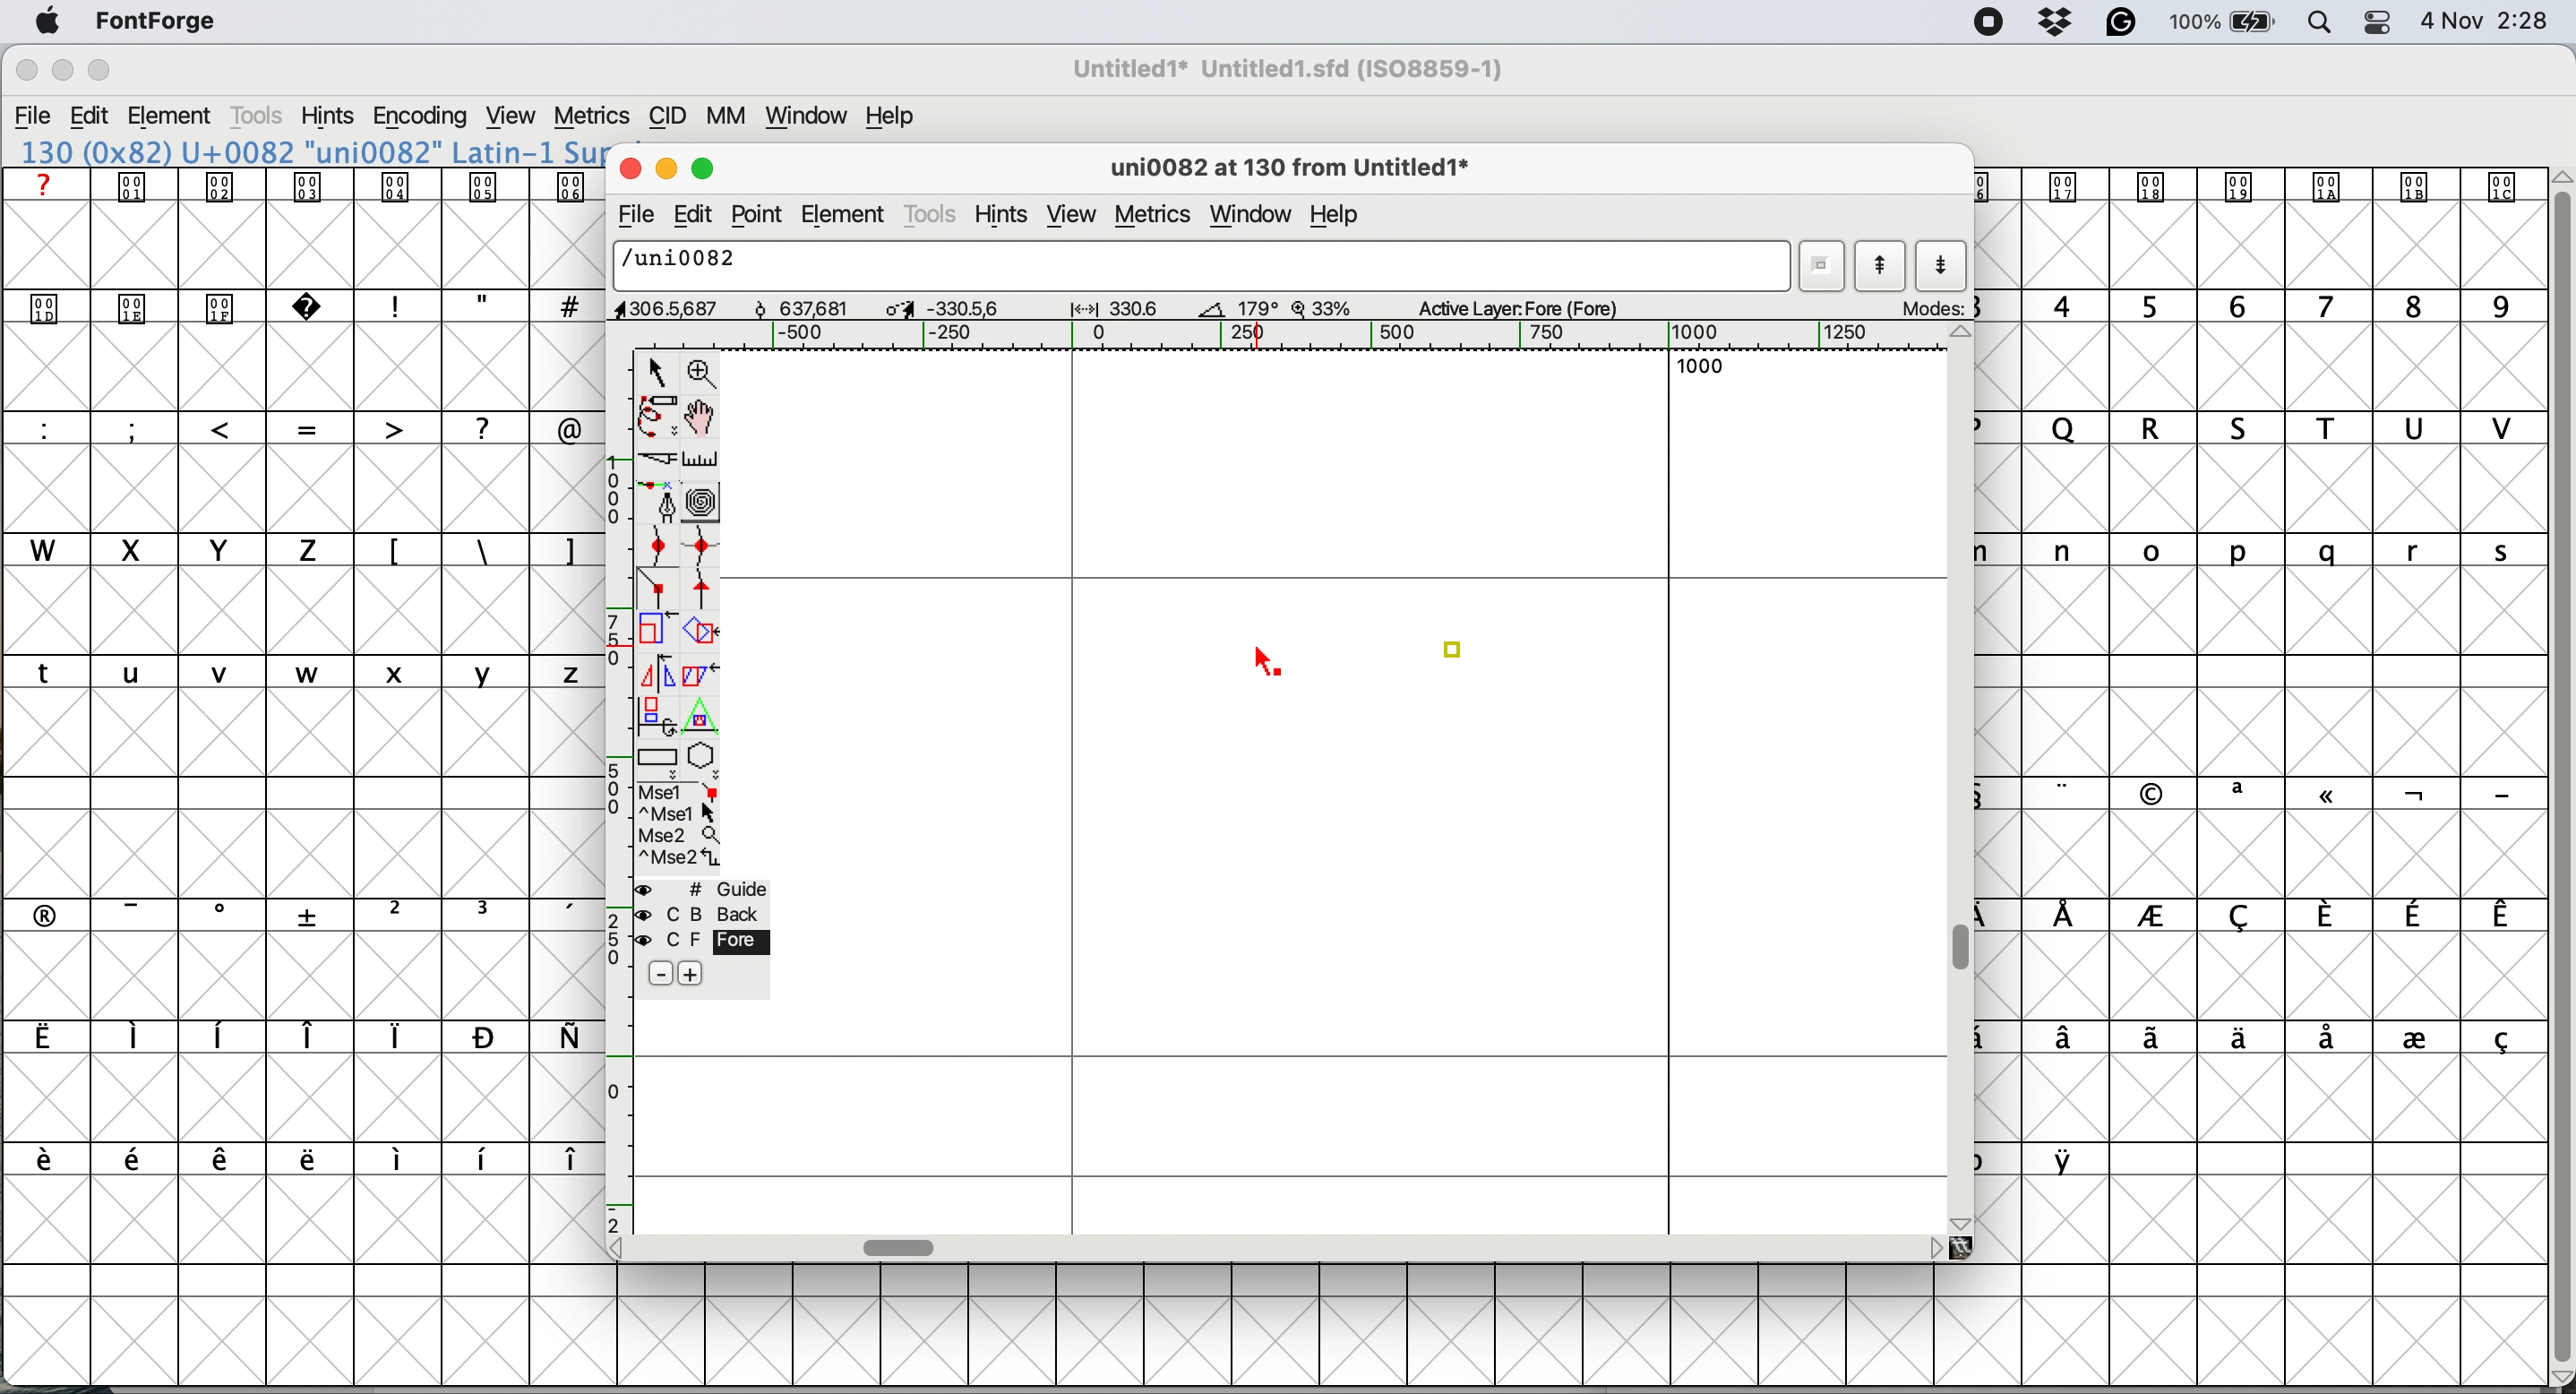 Image resolution: width=2576 pixels, height=1394 pixels. What do you see at coordinates (261, 116) in the screenshot?
I see `tools` at bounding box center [261, 116].